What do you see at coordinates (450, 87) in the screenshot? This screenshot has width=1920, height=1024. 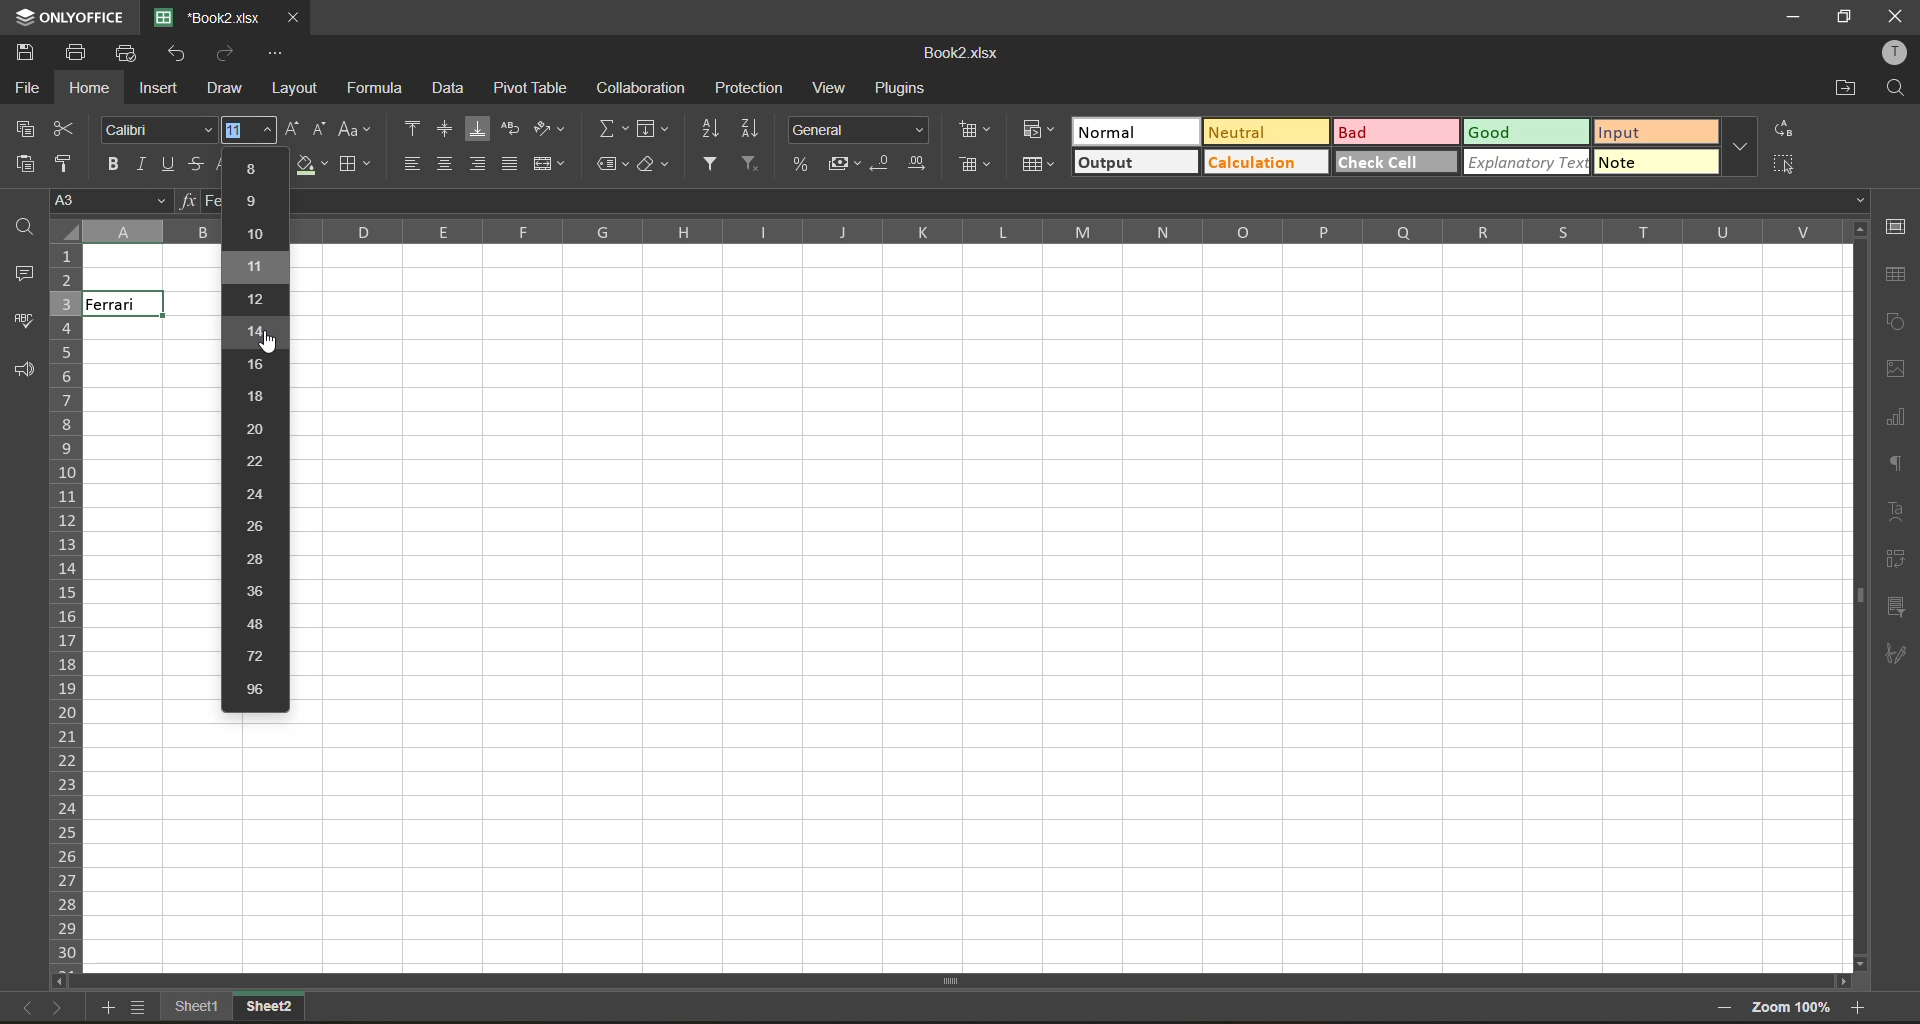 I see `data` at bounding box center [450, 87].